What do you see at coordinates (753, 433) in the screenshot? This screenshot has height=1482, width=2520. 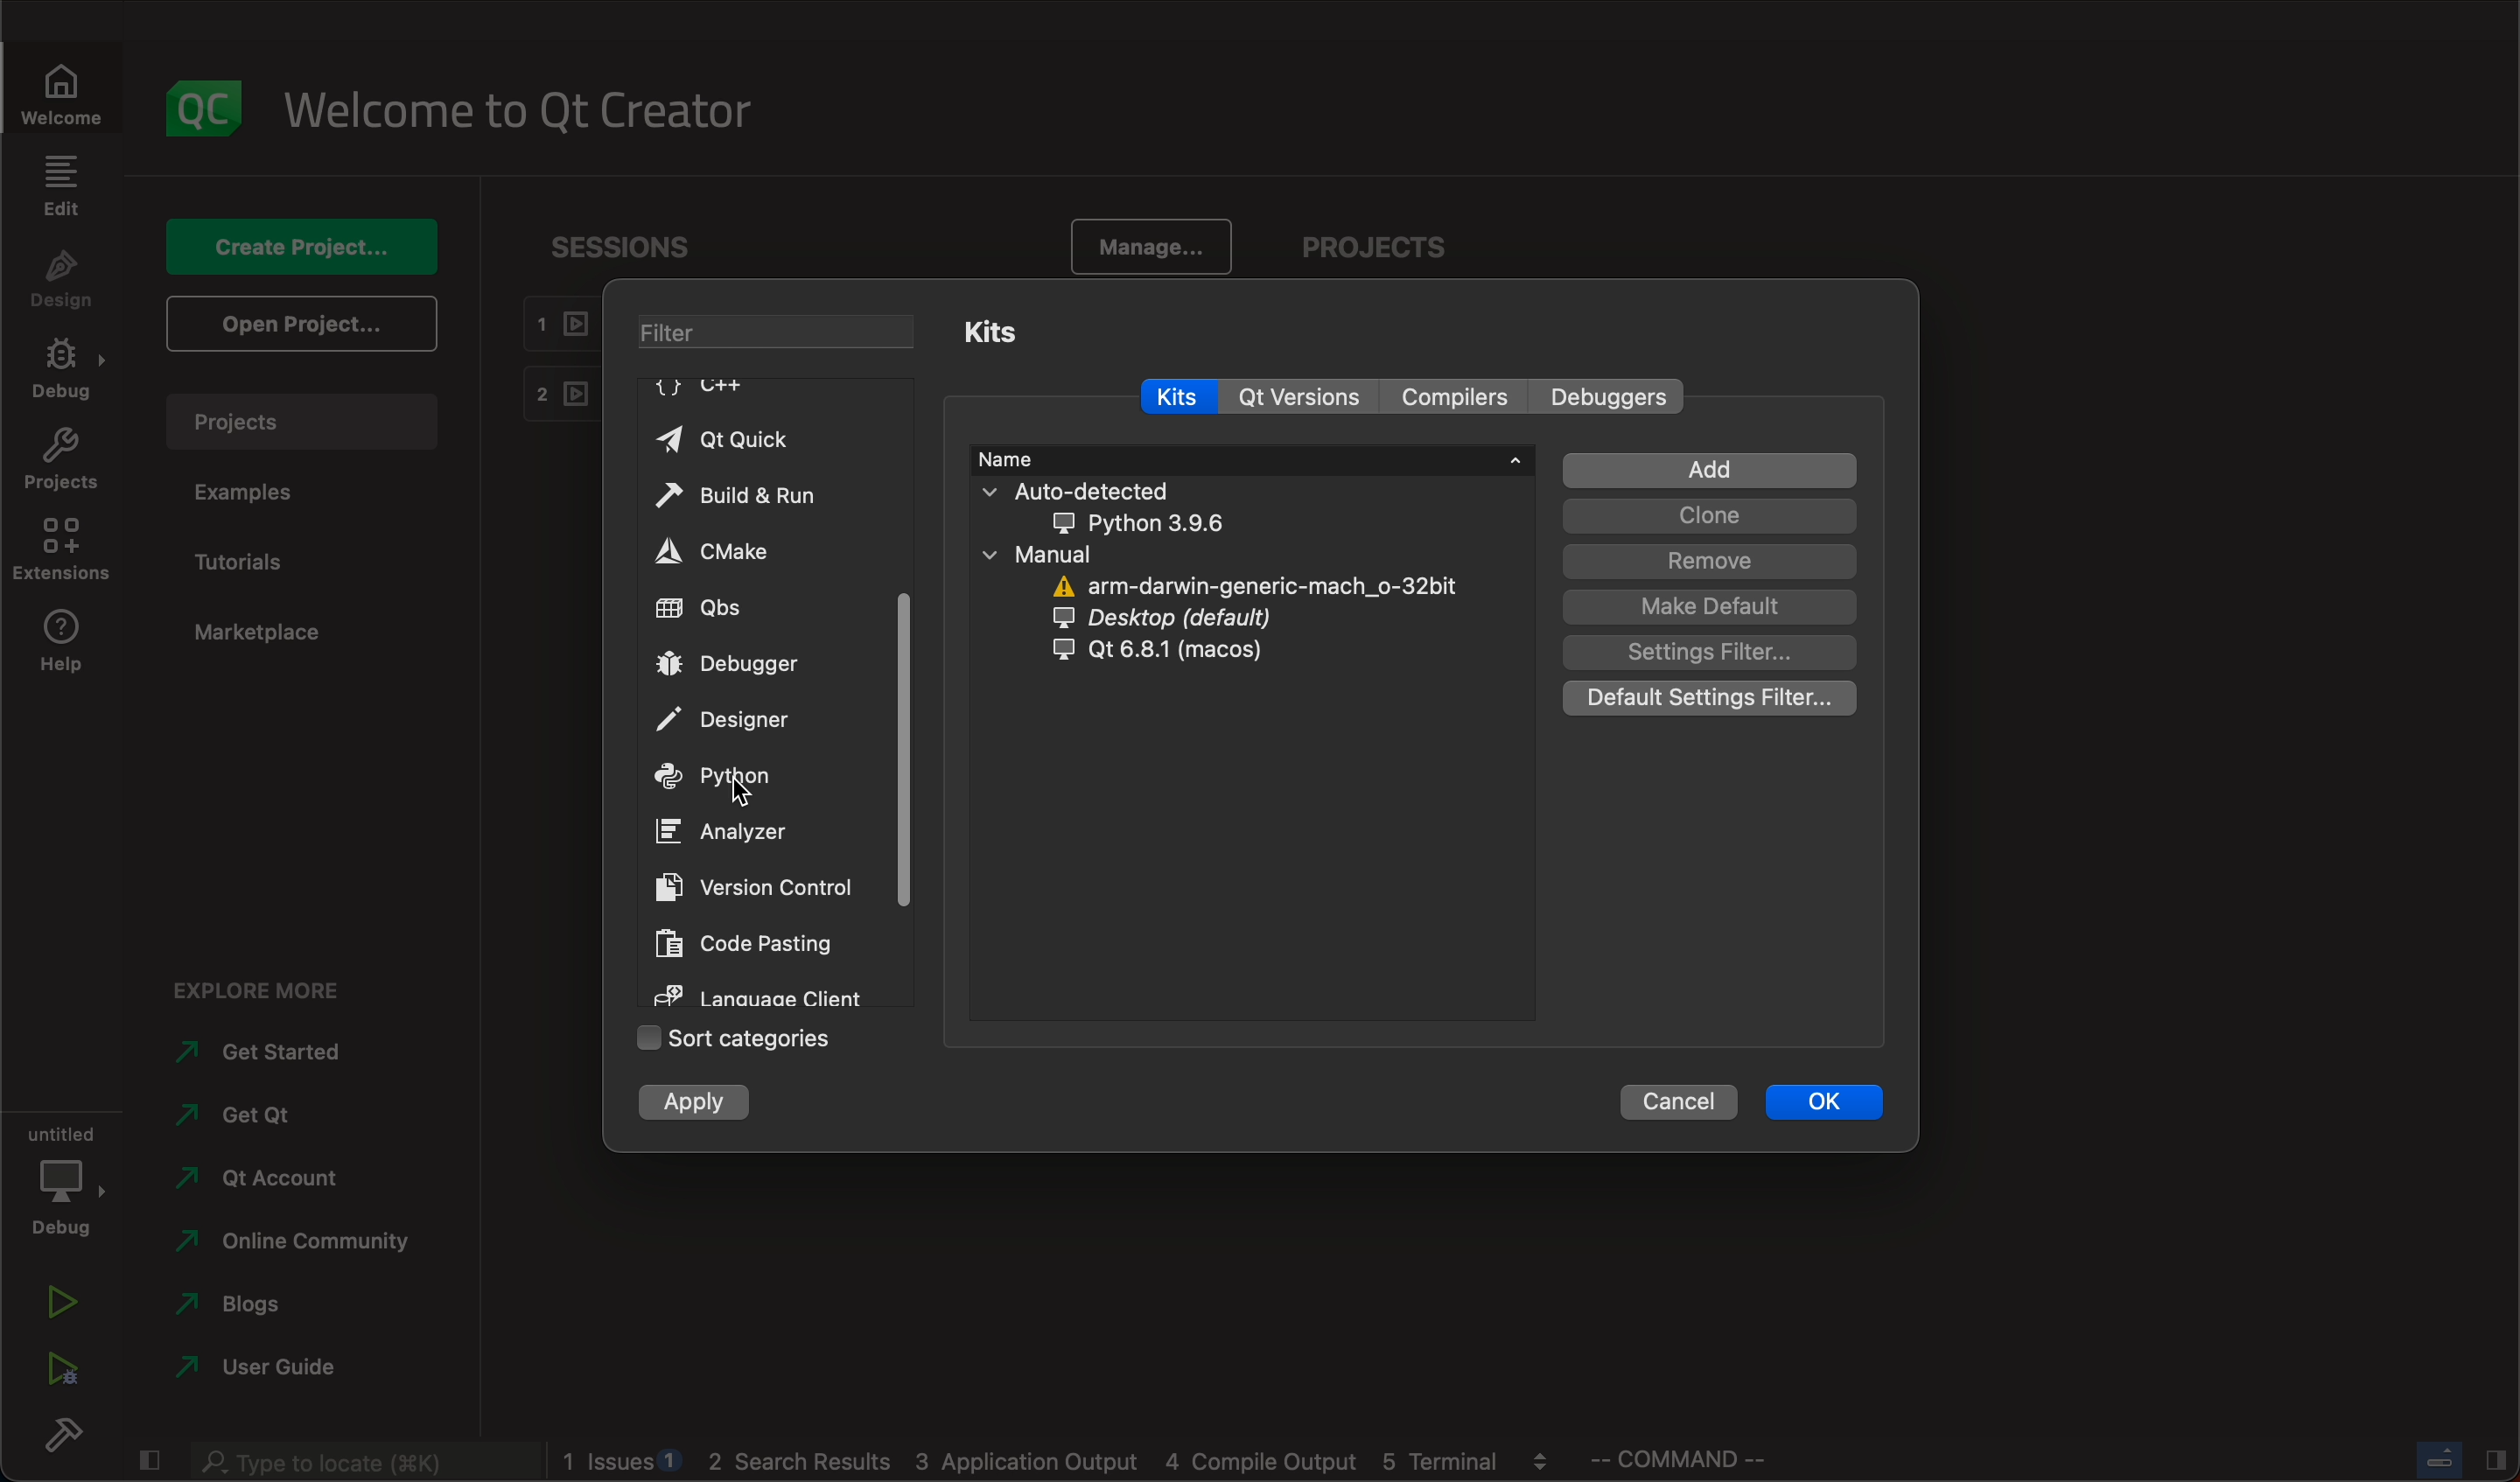 I see `qt quick` at bounding box center [753, 433].